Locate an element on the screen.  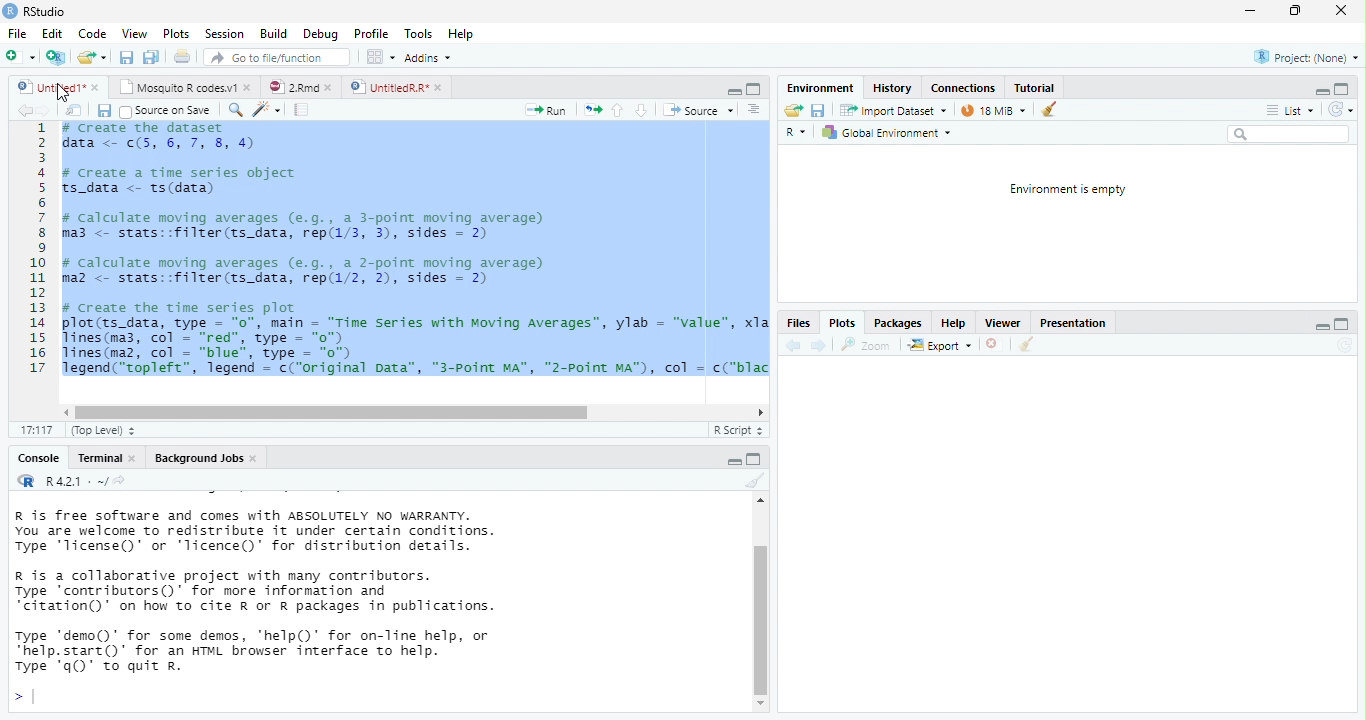
Tutorial is located at coordinates (1035, 87).